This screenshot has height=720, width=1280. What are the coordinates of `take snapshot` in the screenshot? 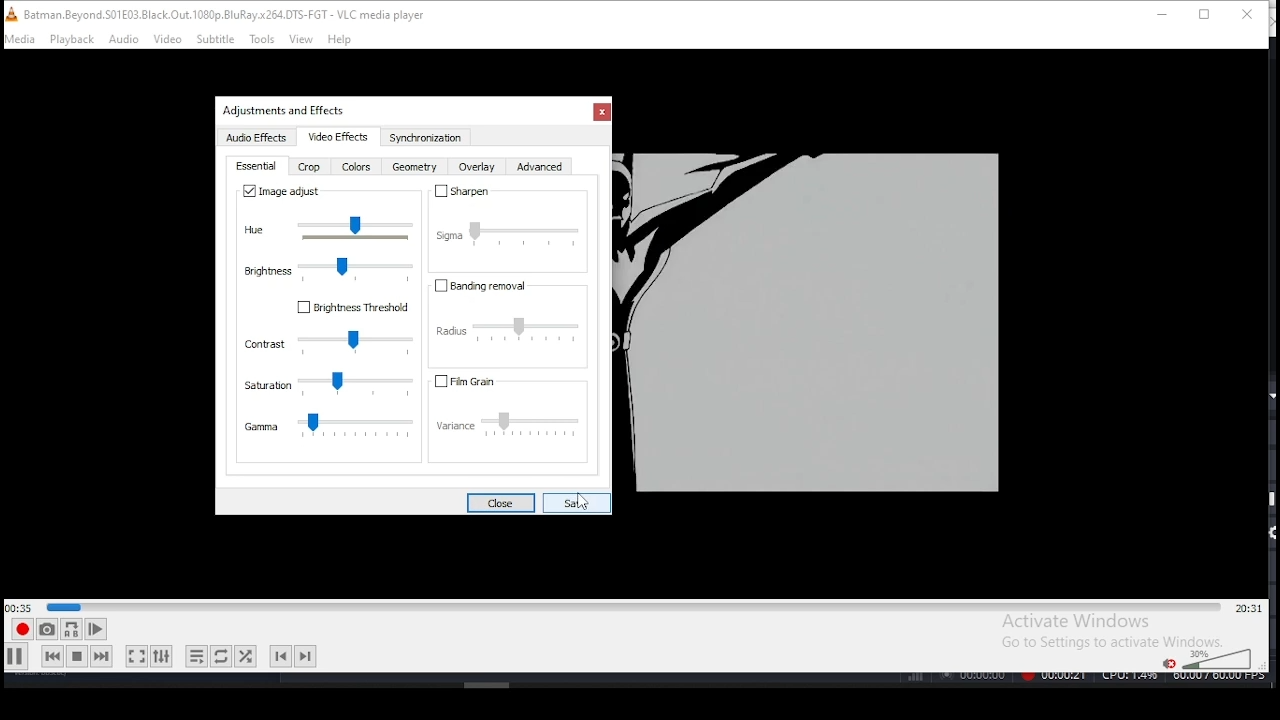 It's located at (44, 632).